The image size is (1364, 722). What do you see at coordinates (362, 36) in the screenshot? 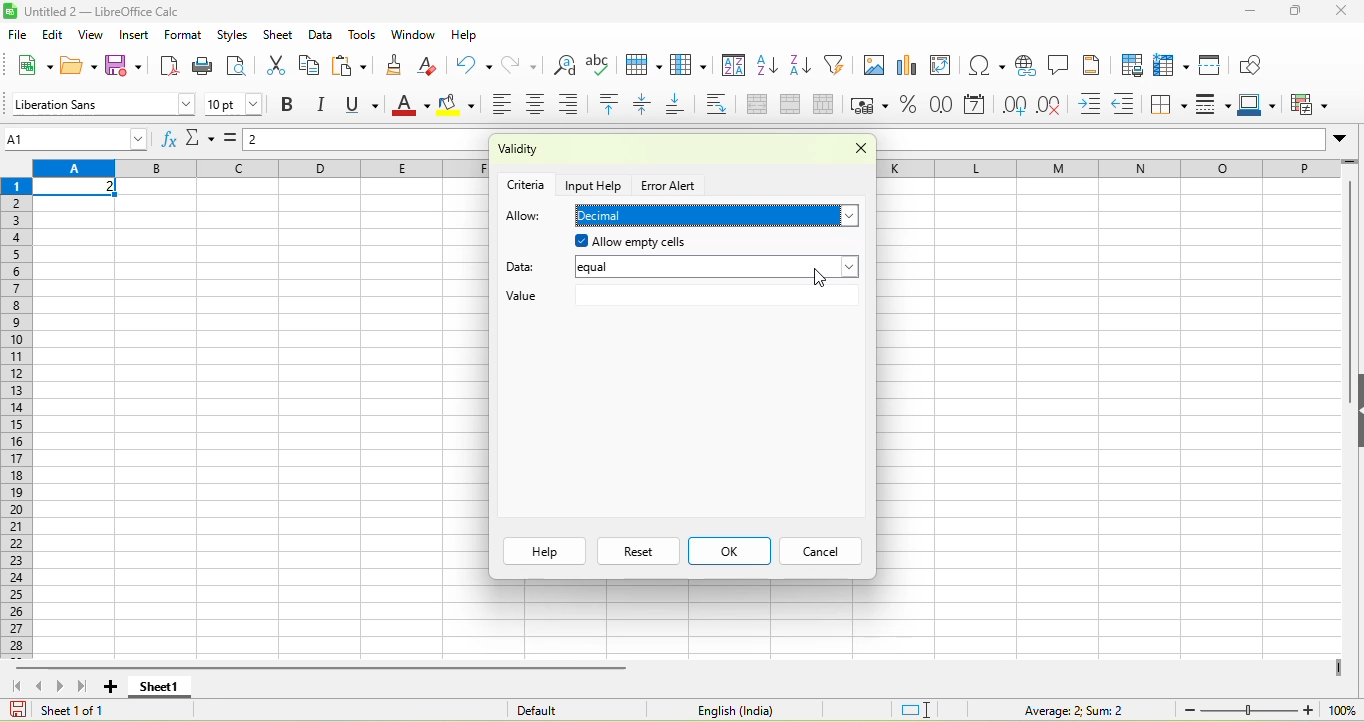
I see `tools` at bounding box center [362, 36].